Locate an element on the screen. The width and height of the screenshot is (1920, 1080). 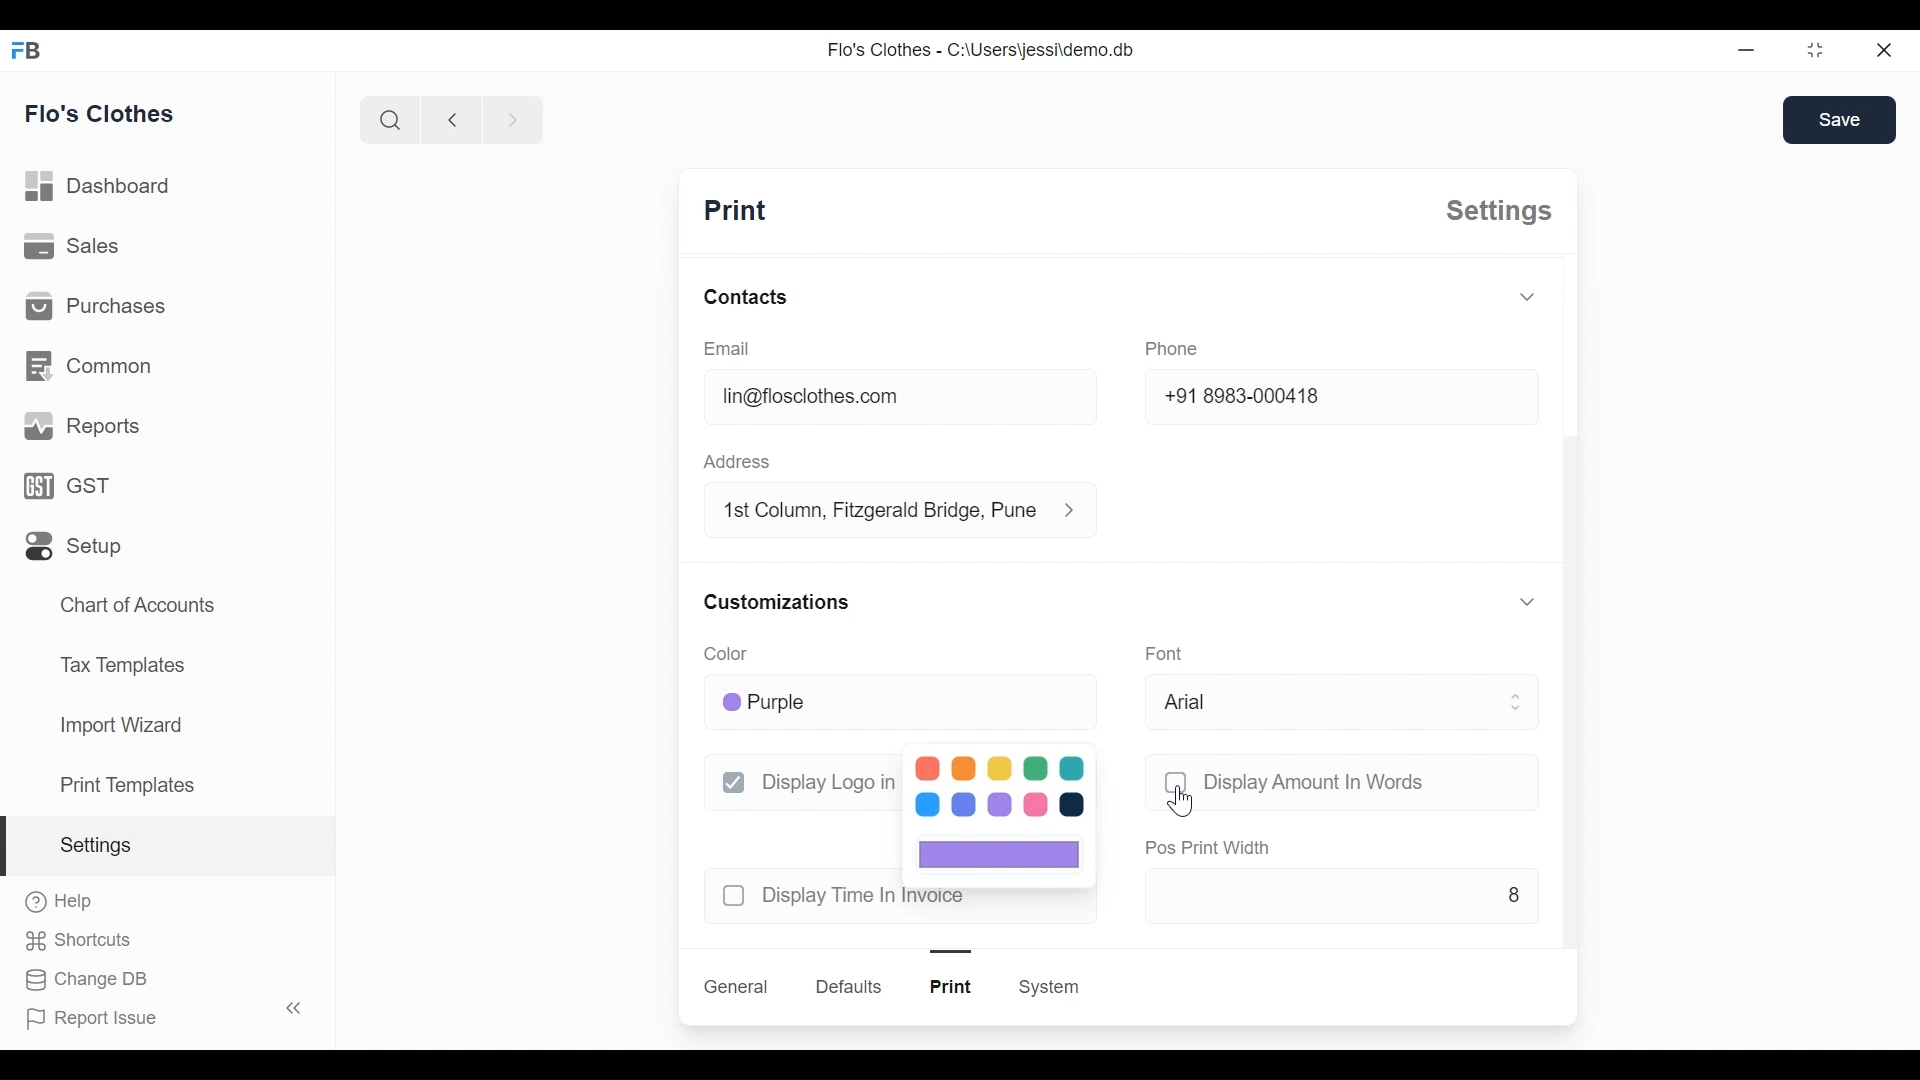
print is located at coordinates (952, 986).